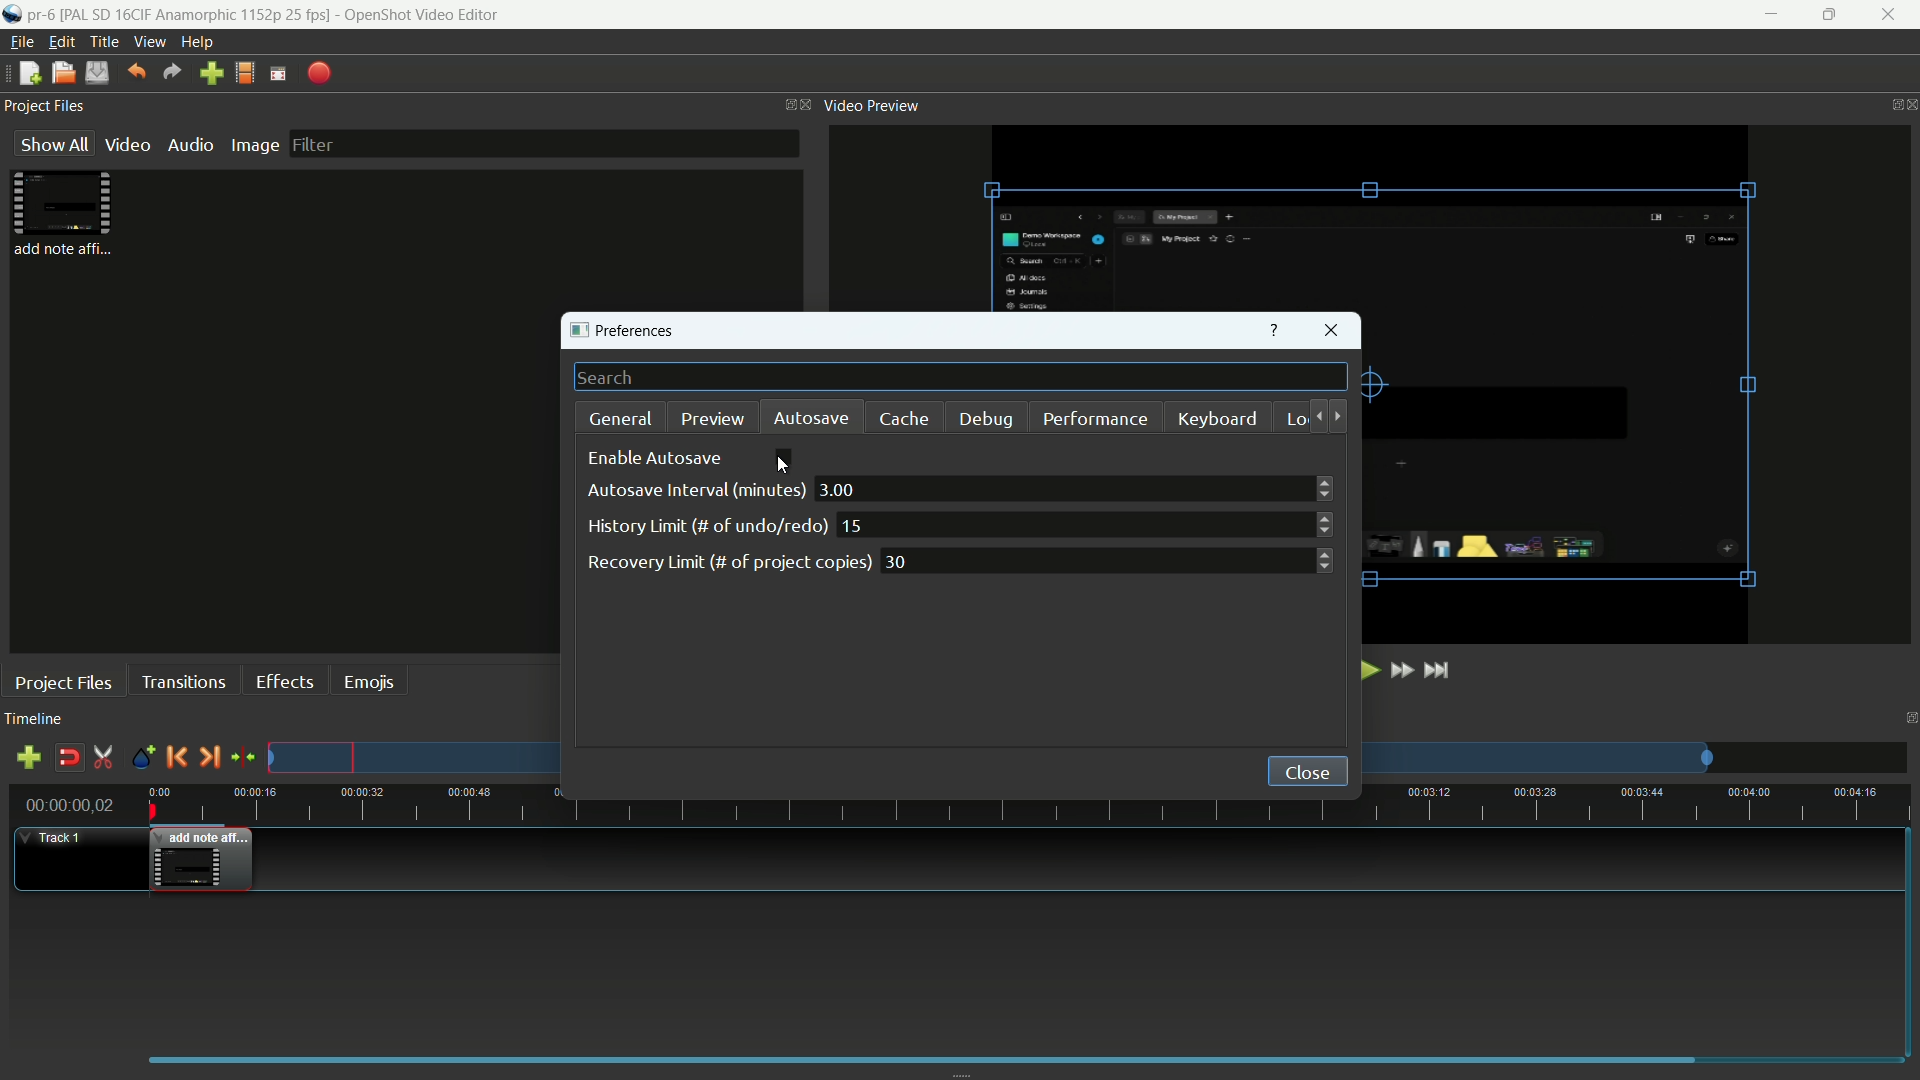 This screenshot has height=1080, width=1920. What do you see at coordinates (1307, 772) in the screenshot?
I see `close` at bounding box center [1307, 772].